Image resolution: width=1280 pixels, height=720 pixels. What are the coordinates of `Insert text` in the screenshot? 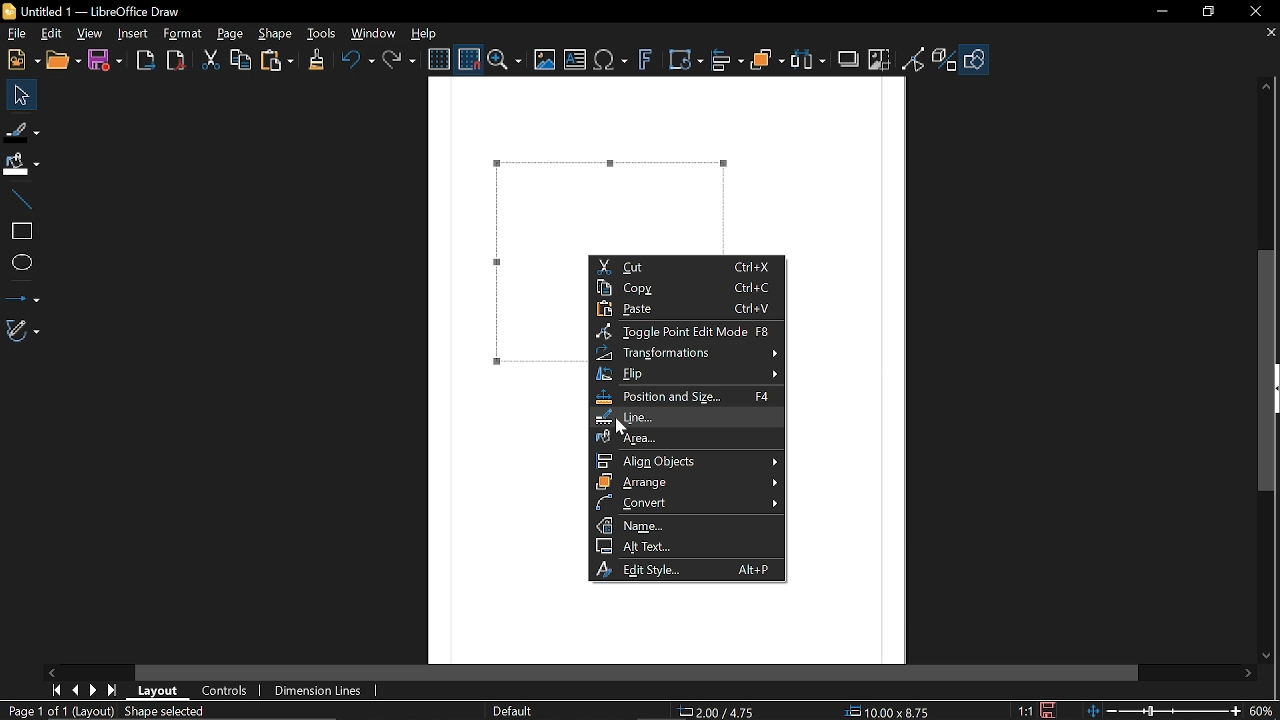 It's located at (612, 61).